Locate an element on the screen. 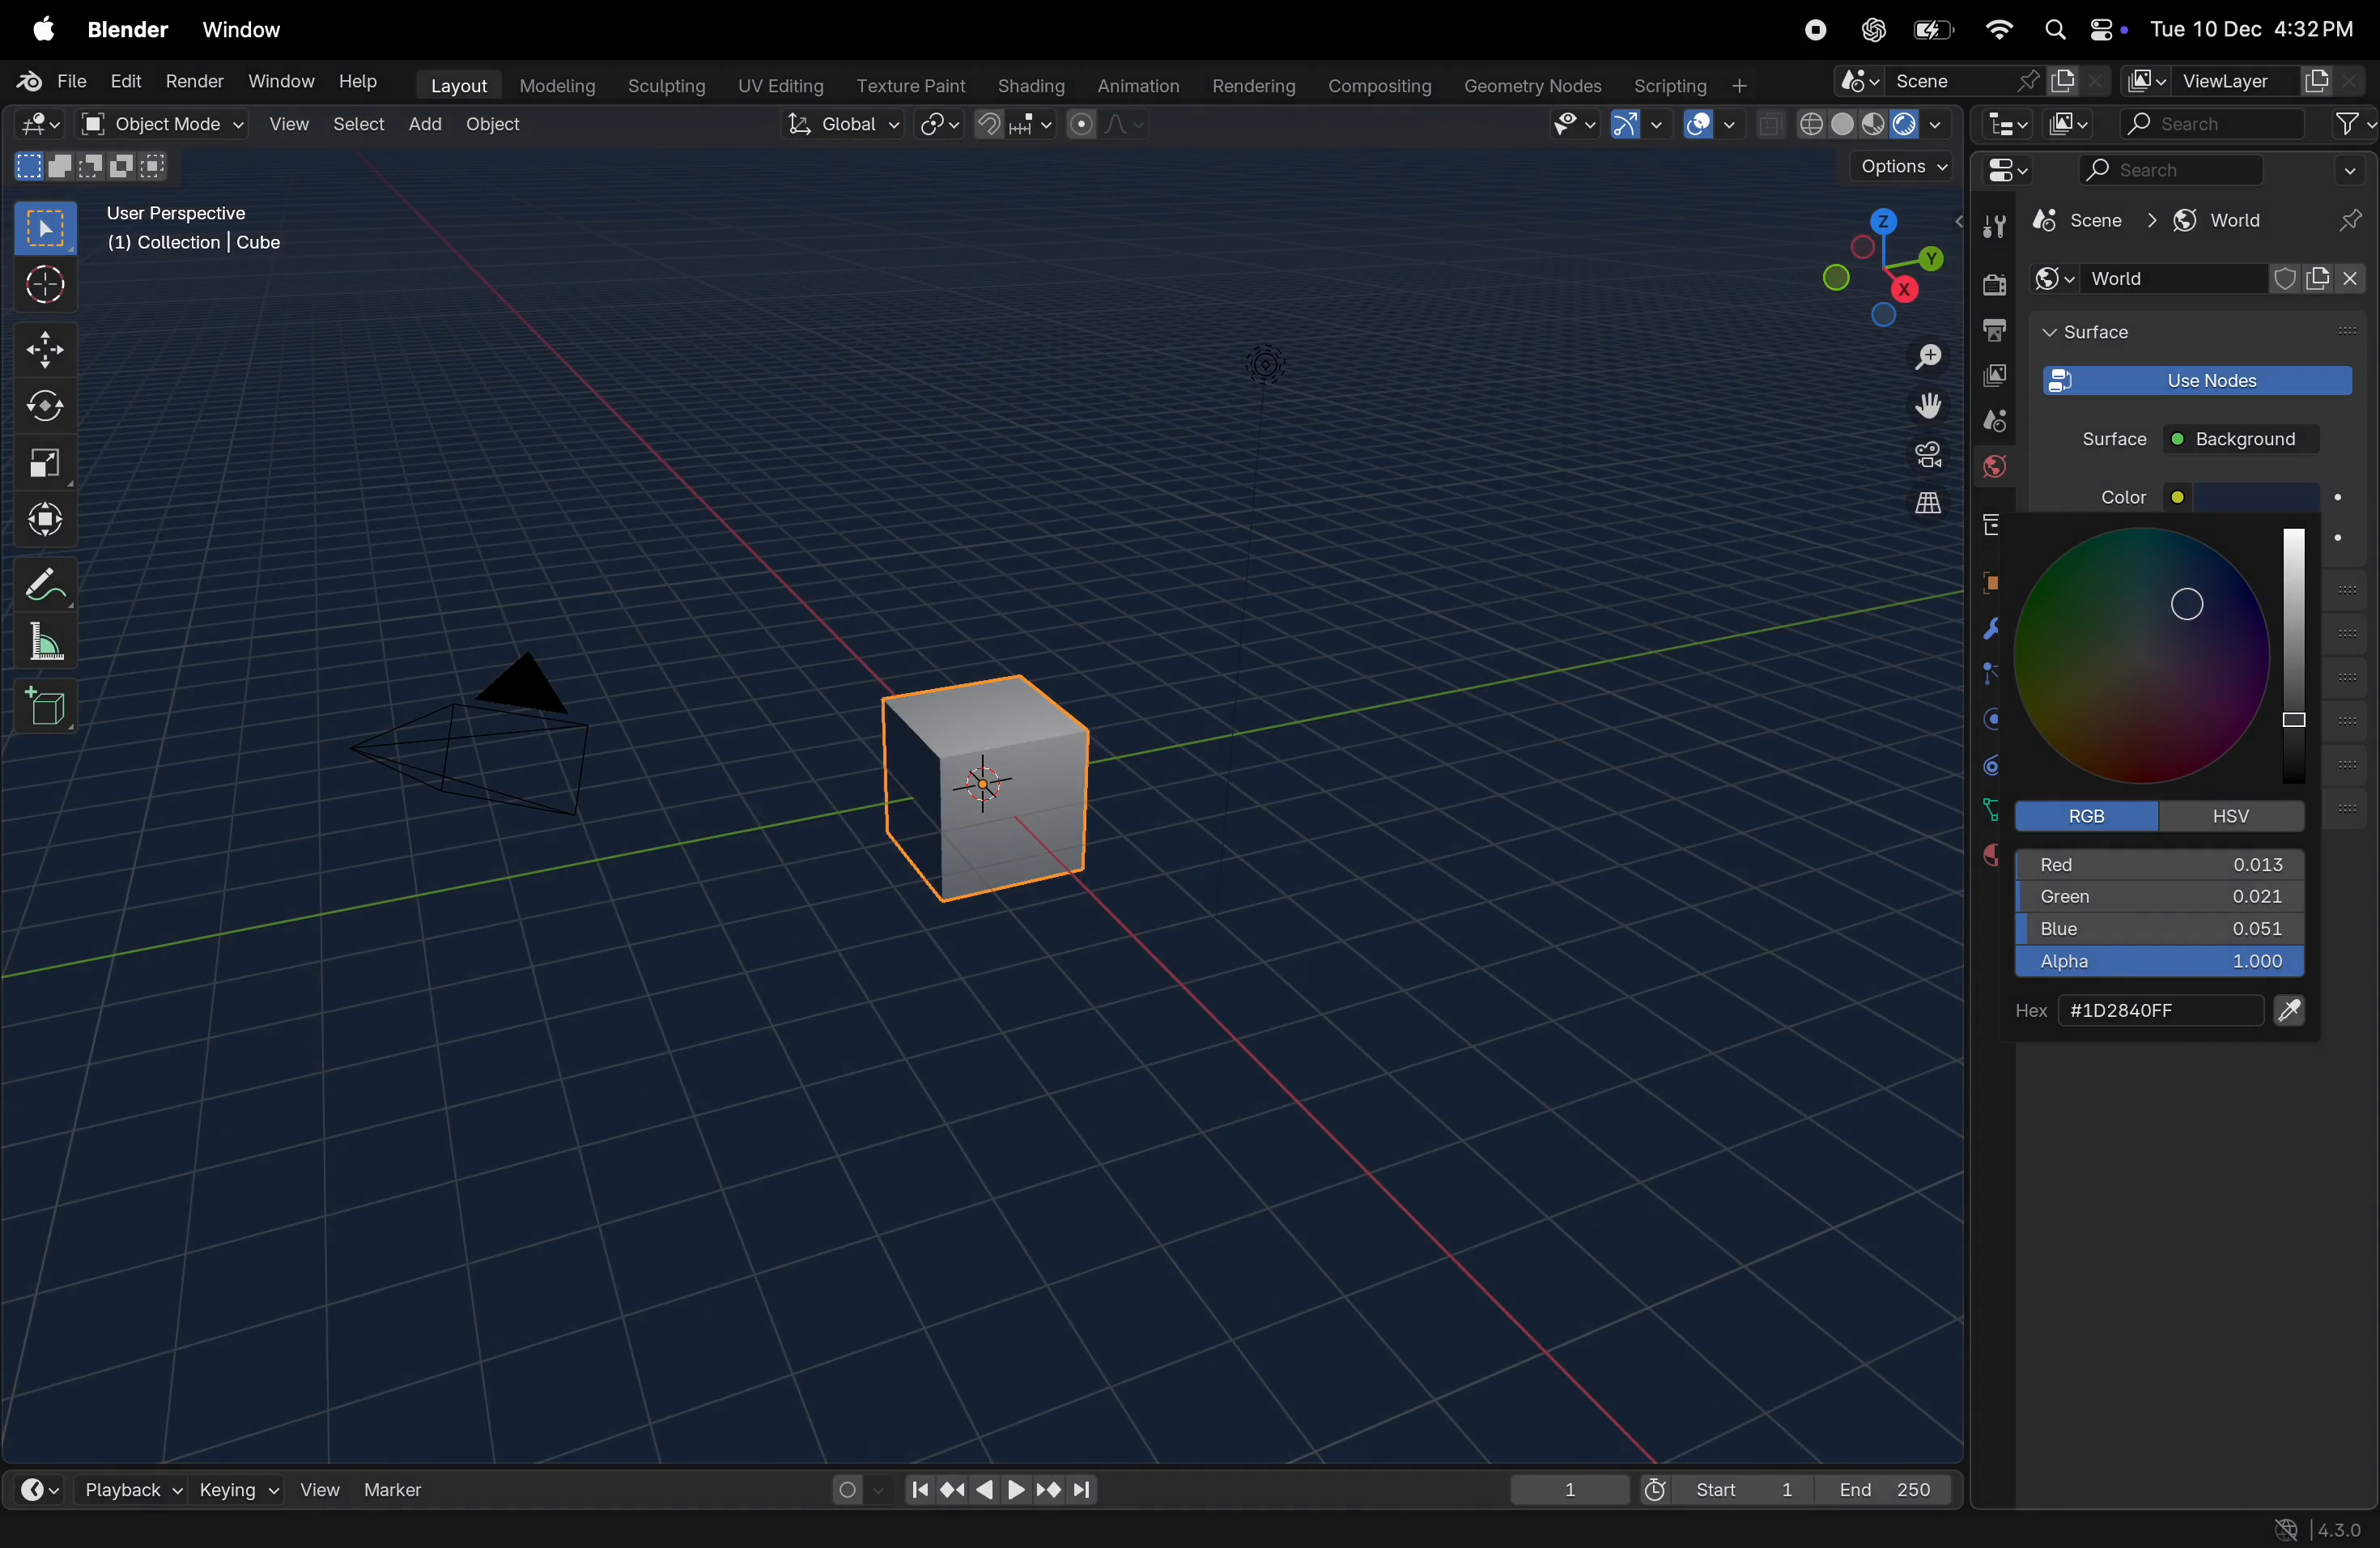  Blender is located at coordinates (127, 28).